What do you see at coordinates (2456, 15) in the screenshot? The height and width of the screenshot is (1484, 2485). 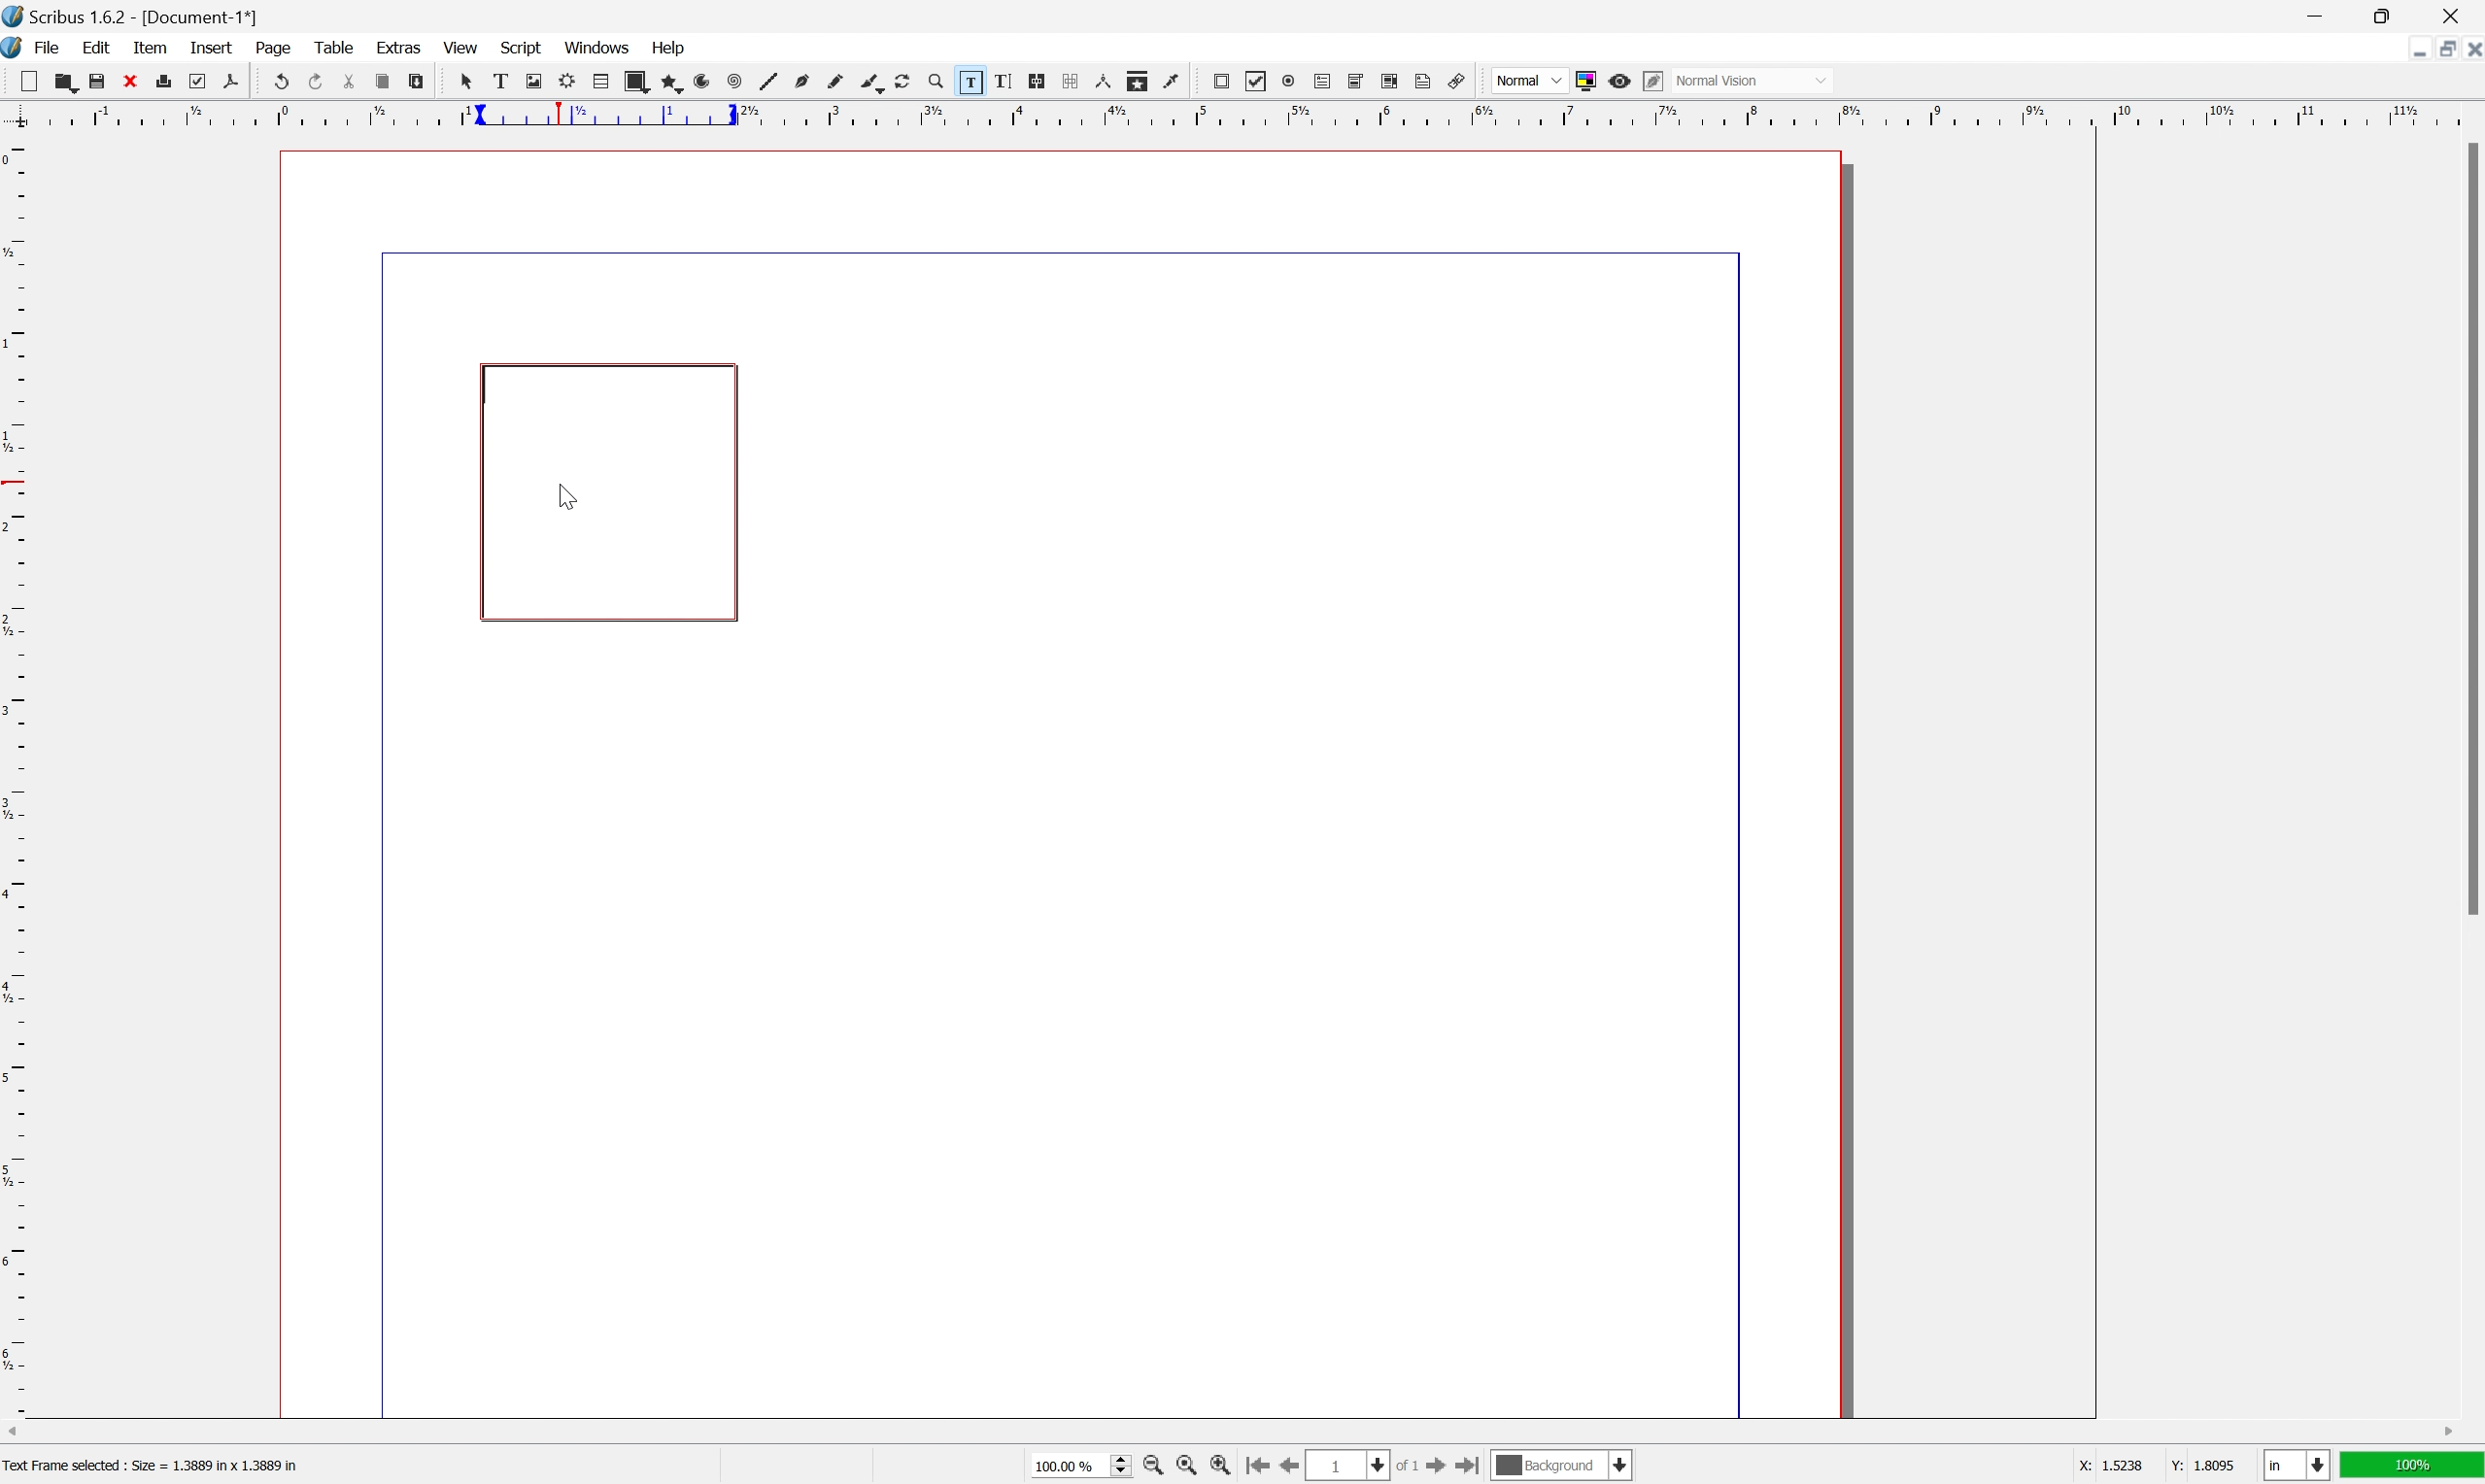 I see `close` at bounding box center [2456, 15].